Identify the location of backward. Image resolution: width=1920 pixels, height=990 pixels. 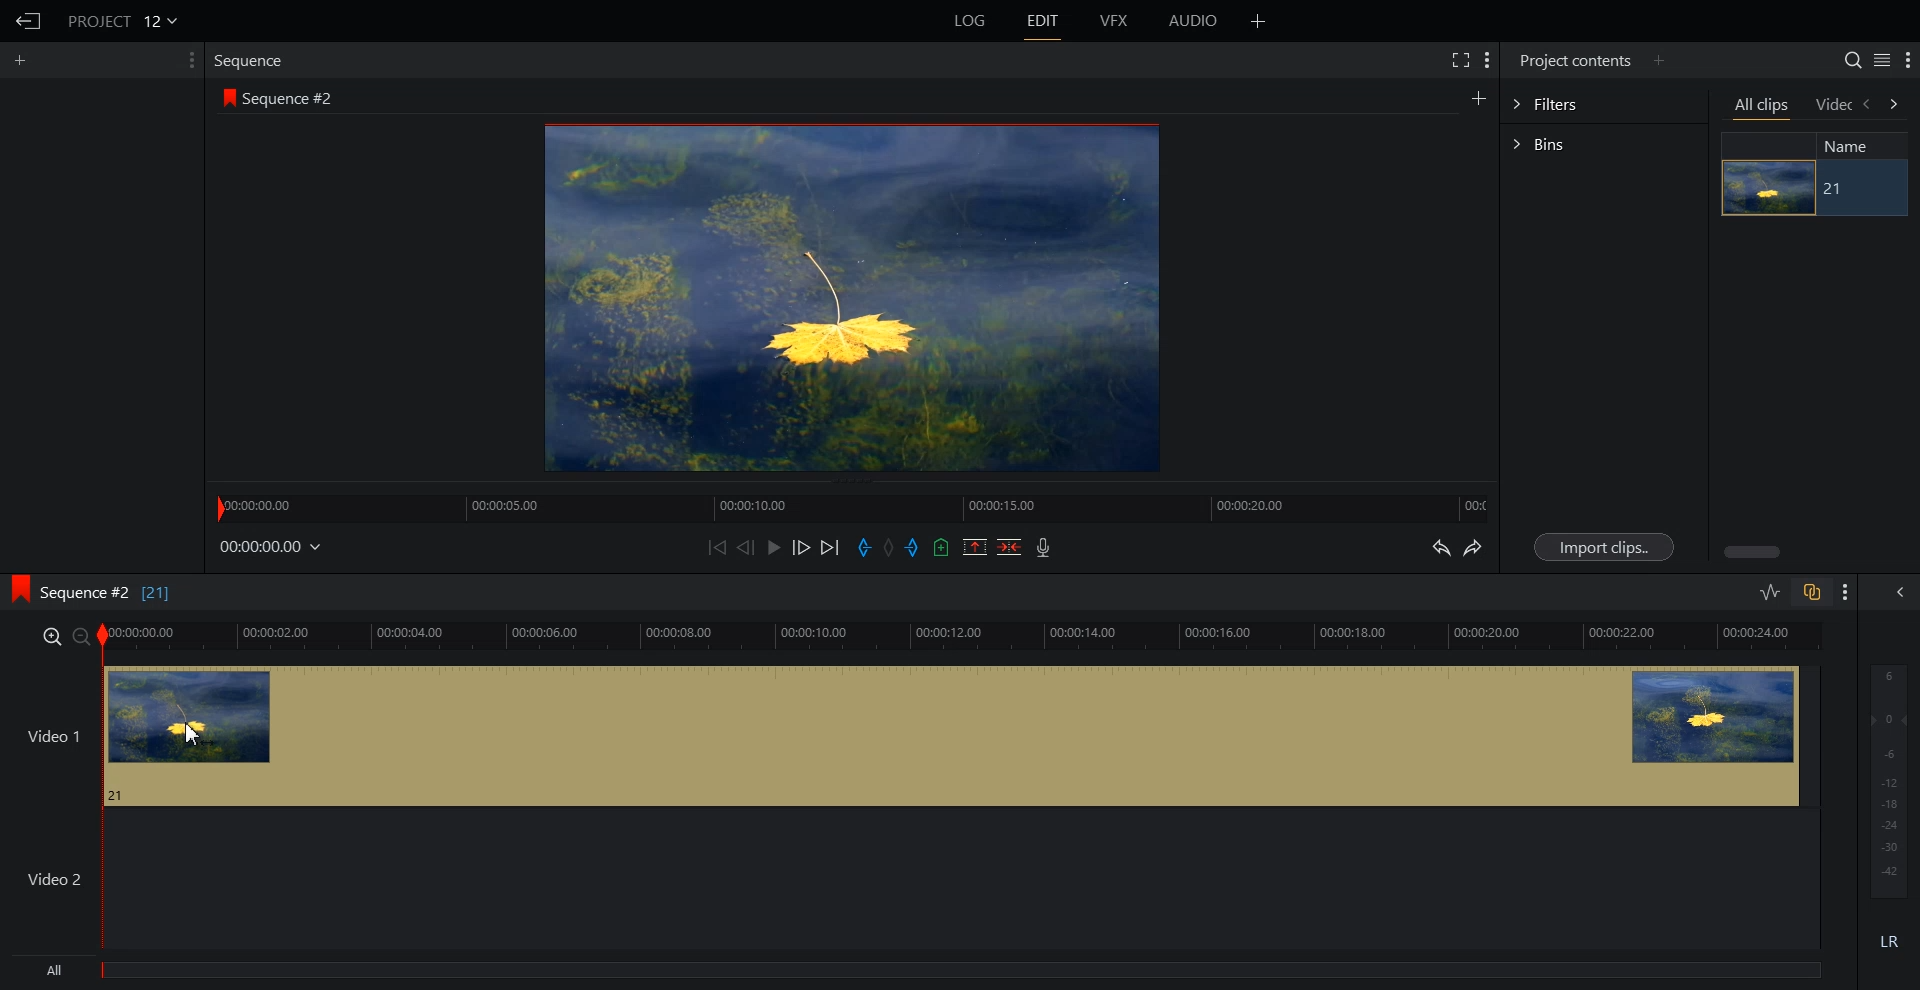
(1869, 106).